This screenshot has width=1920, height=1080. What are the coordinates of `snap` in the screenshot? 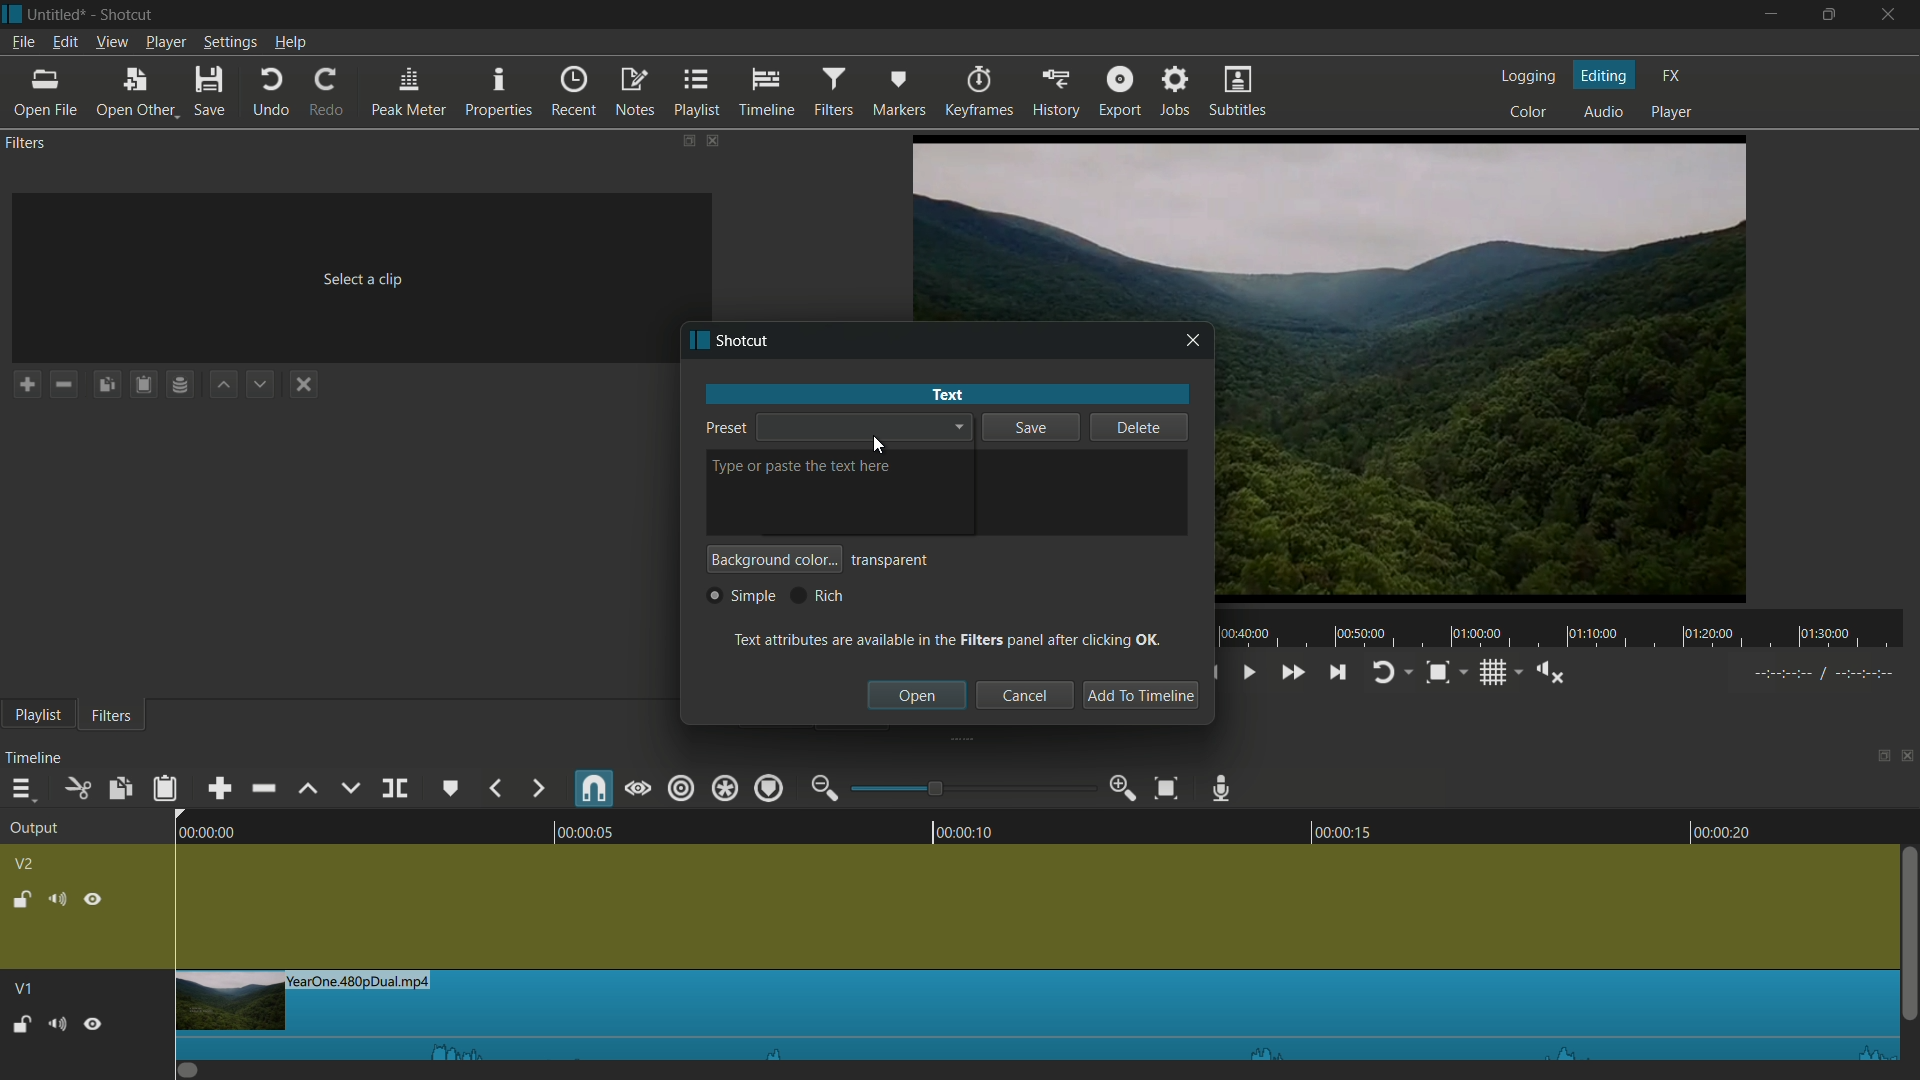 It's located at (595, 790).